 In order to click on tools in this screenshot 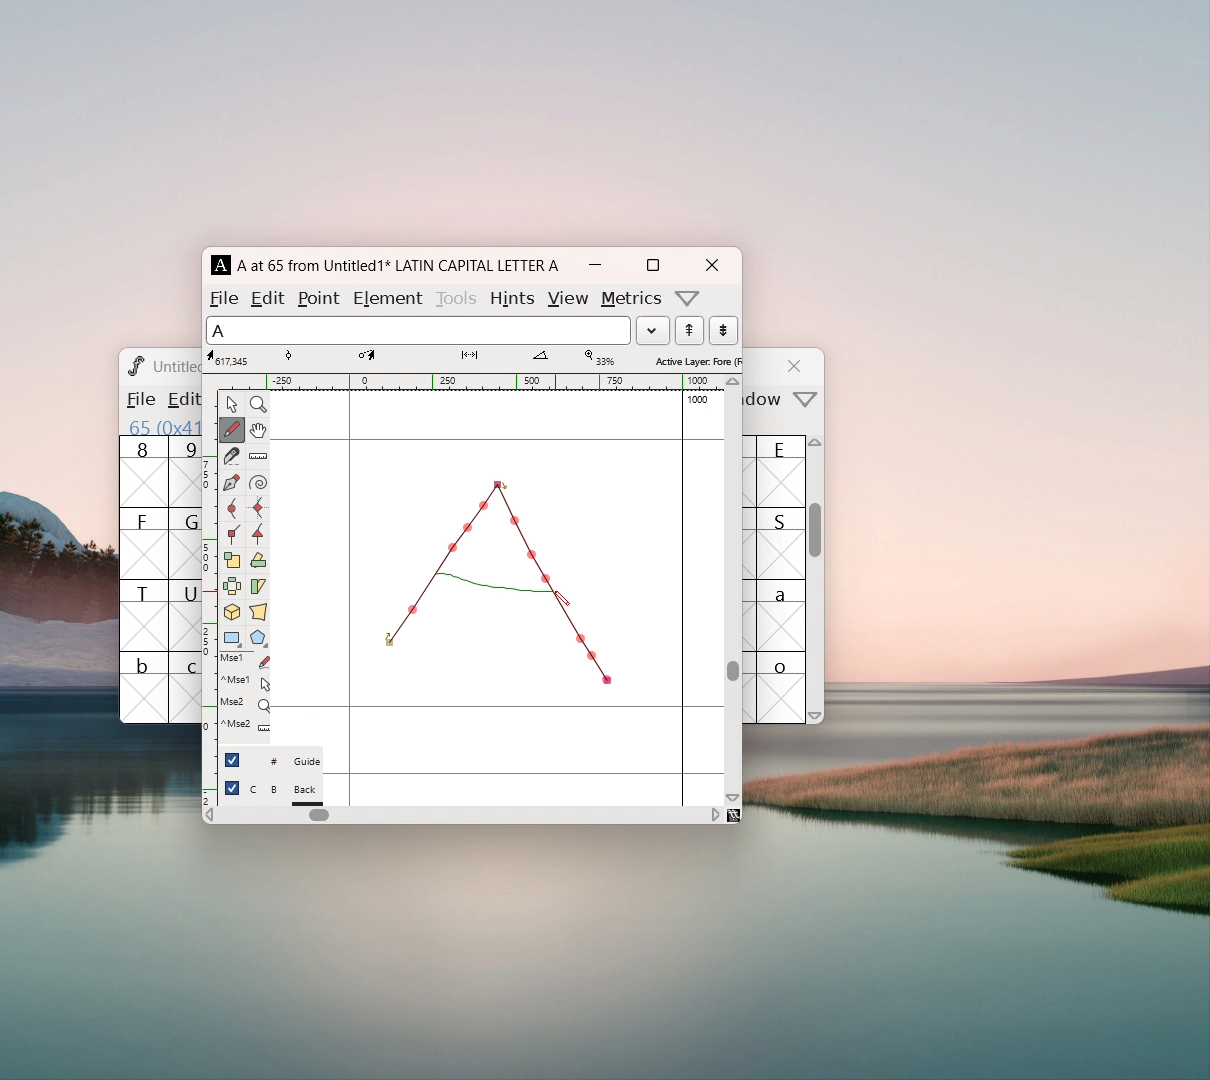, I will do `click(458, 296)`.